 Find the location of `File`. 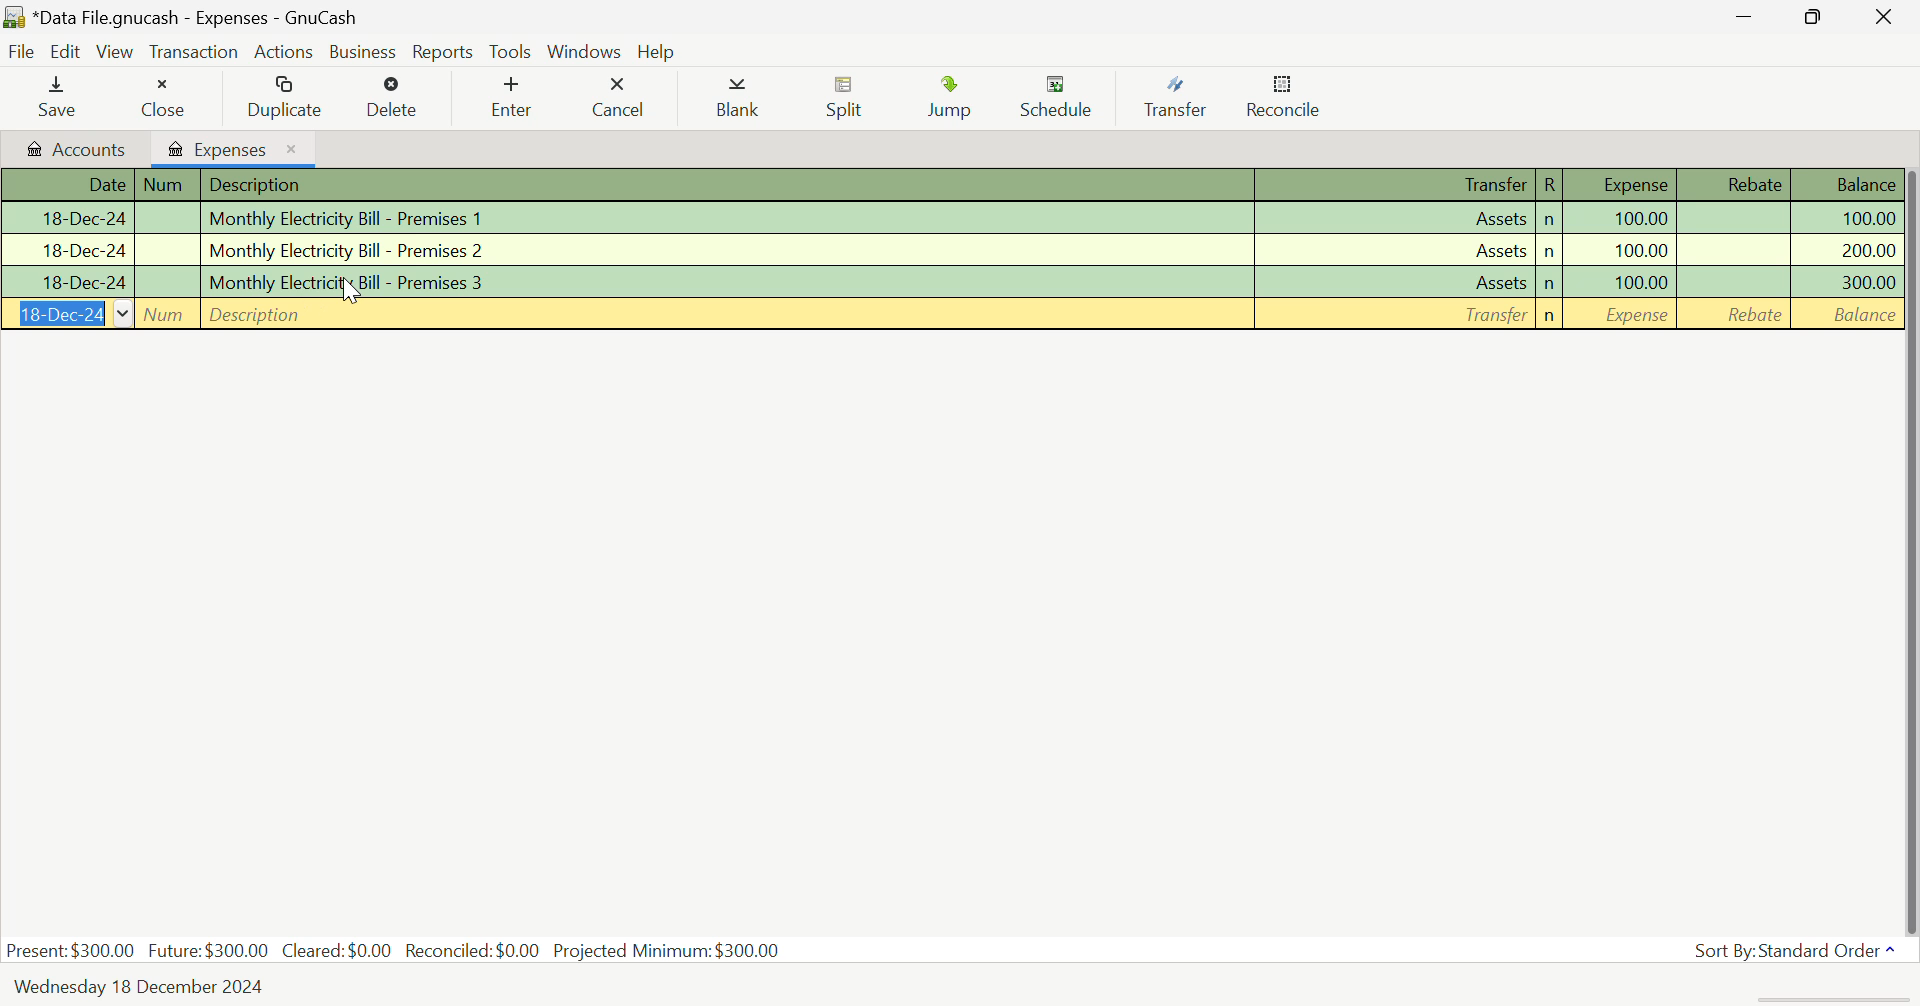

File is located at coordinates (22, 53).